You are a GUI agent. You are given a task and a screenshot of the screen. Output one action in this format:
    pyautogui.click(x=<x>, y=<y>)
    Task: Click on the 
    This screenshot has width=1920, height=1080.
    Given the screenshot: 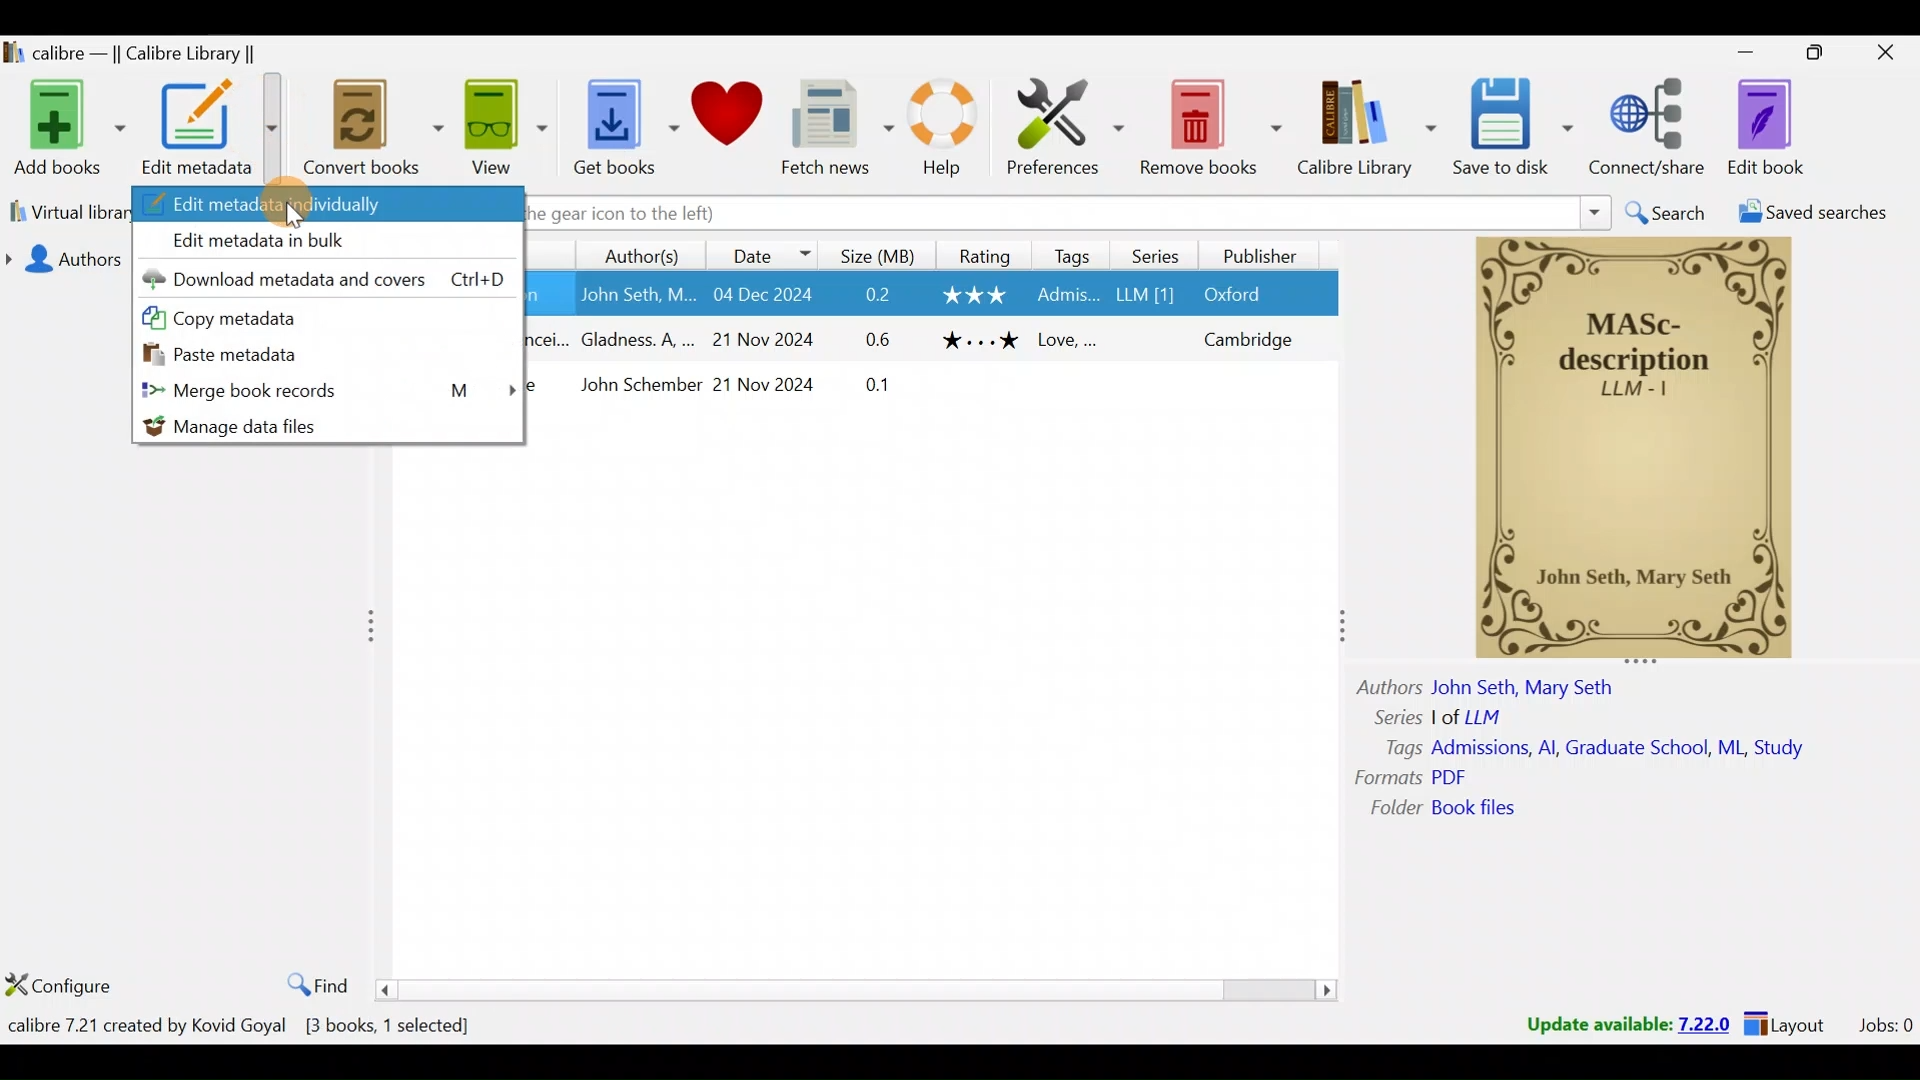 What is the action you would take?
    pyautogui.click(x=1392, y=748)
    